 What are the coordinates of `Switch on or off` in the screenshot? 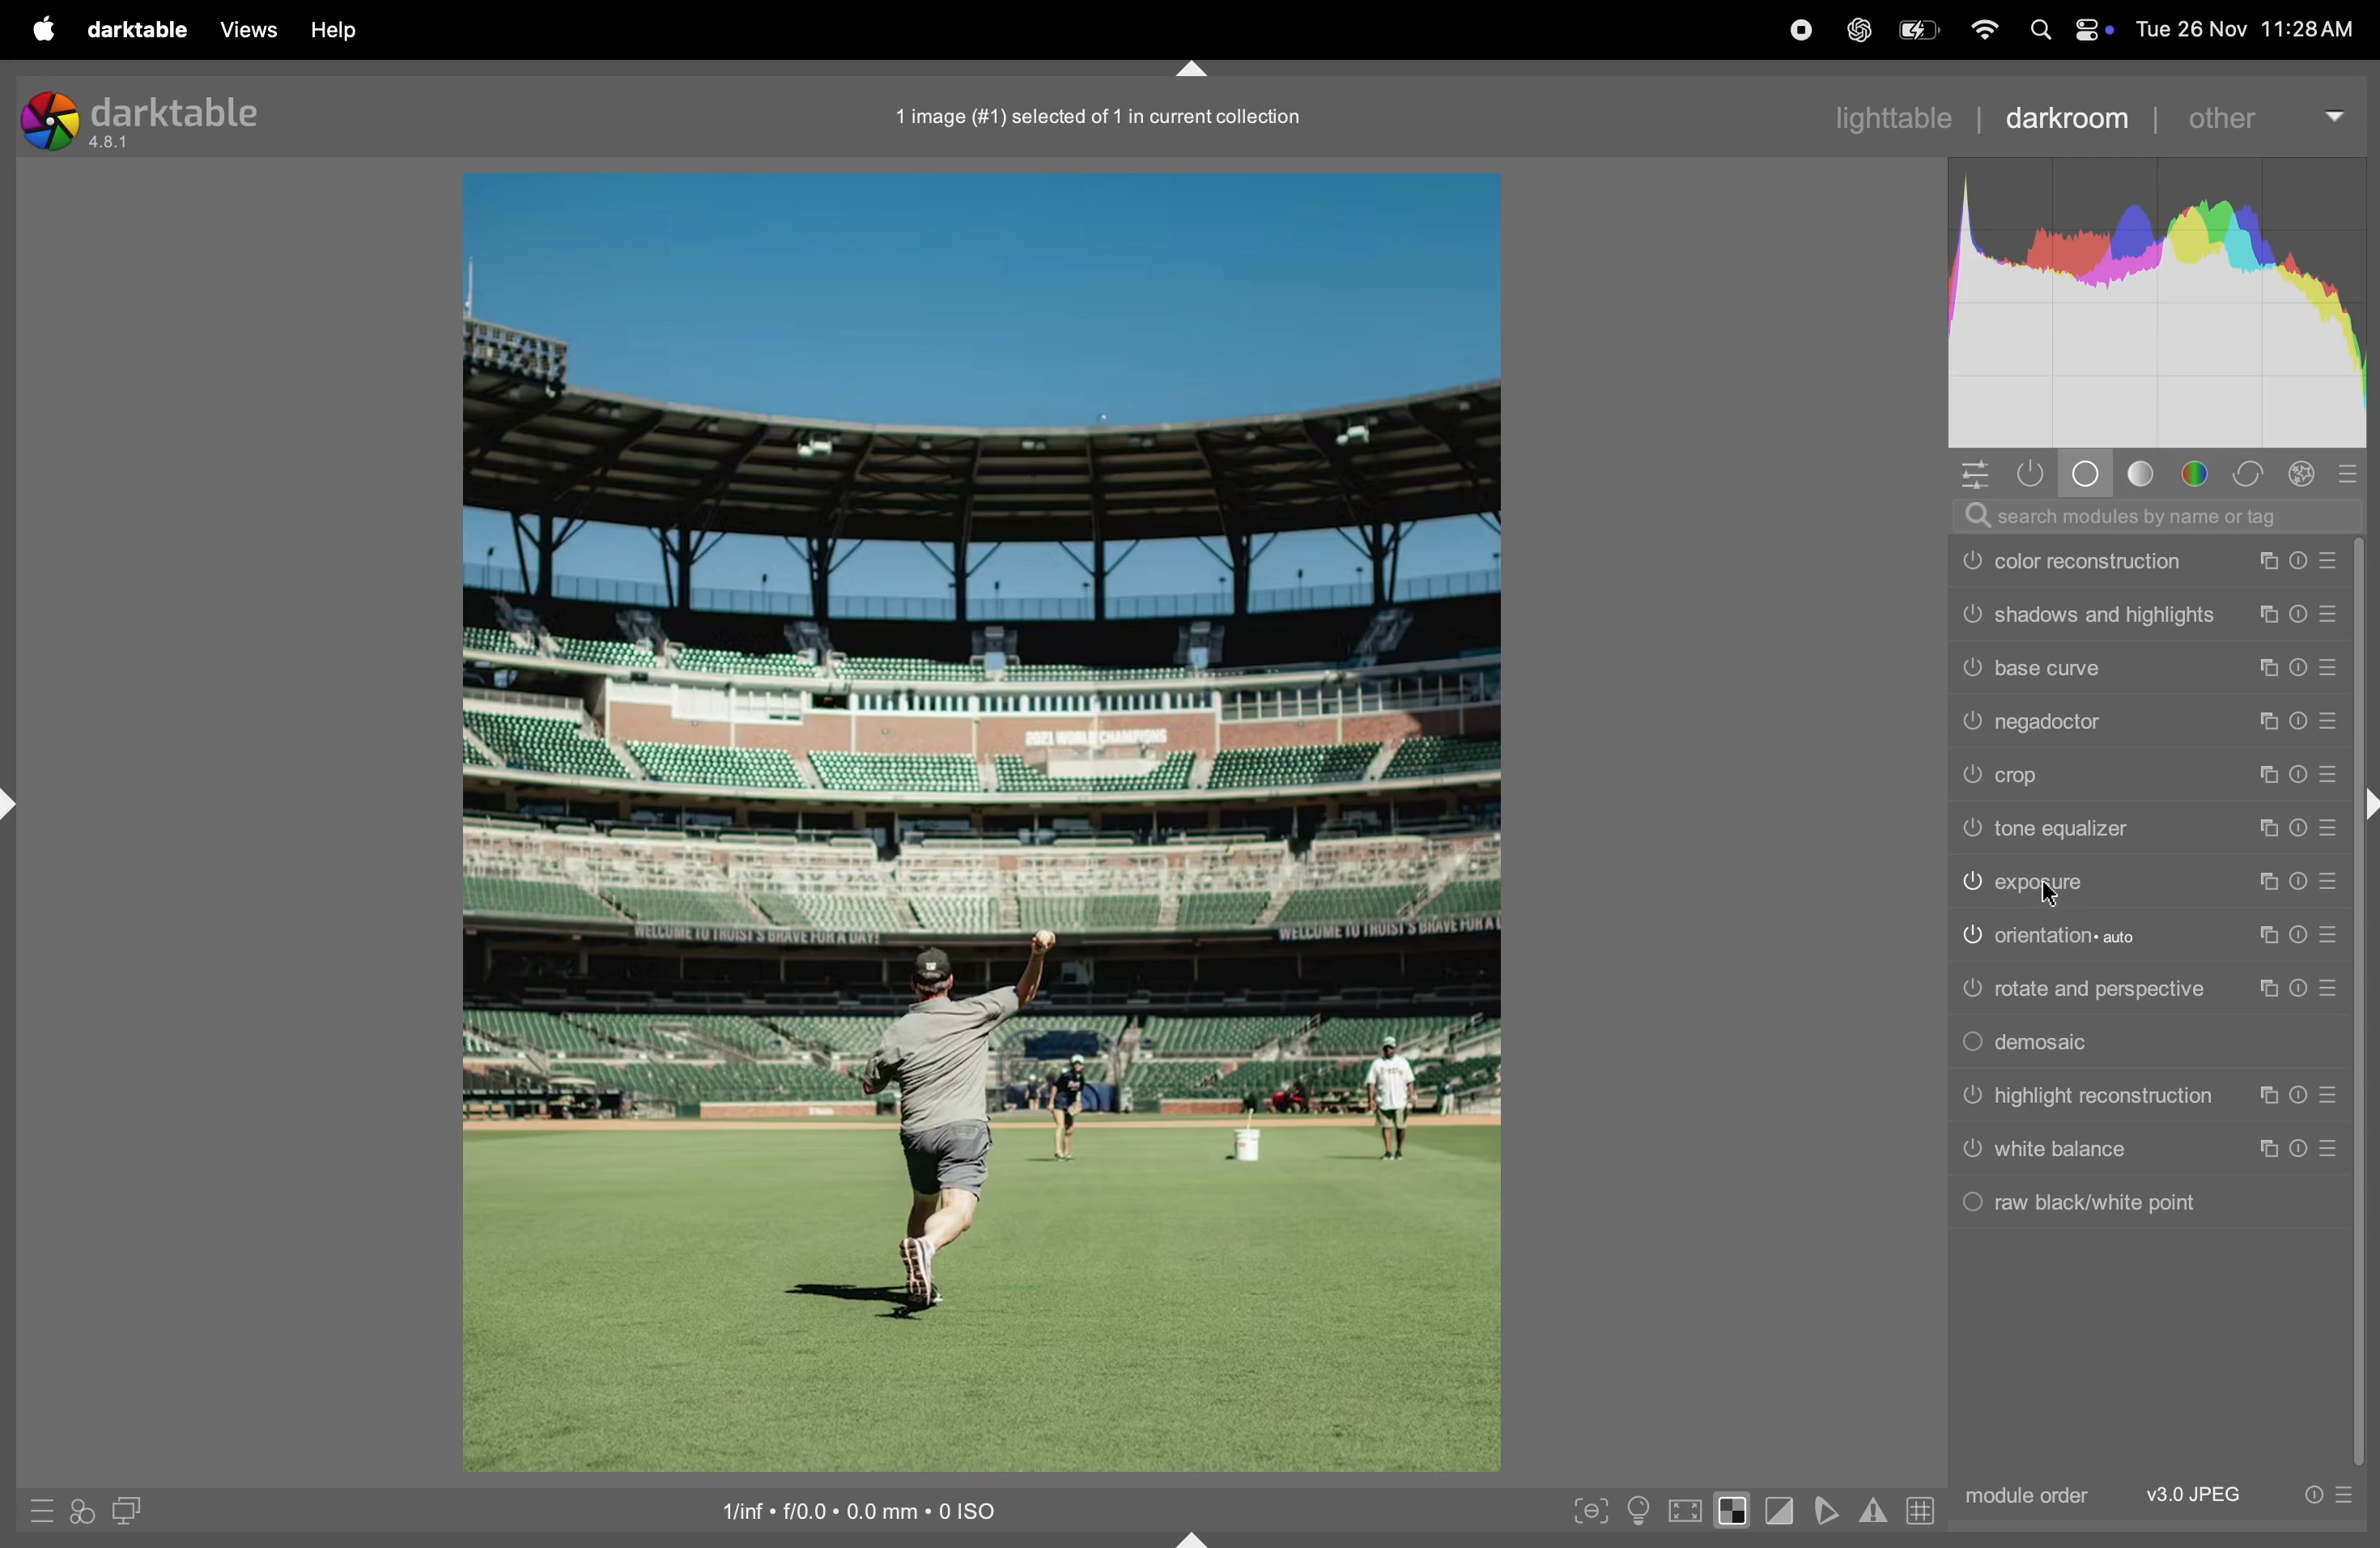 It's located at (1971, 1045).